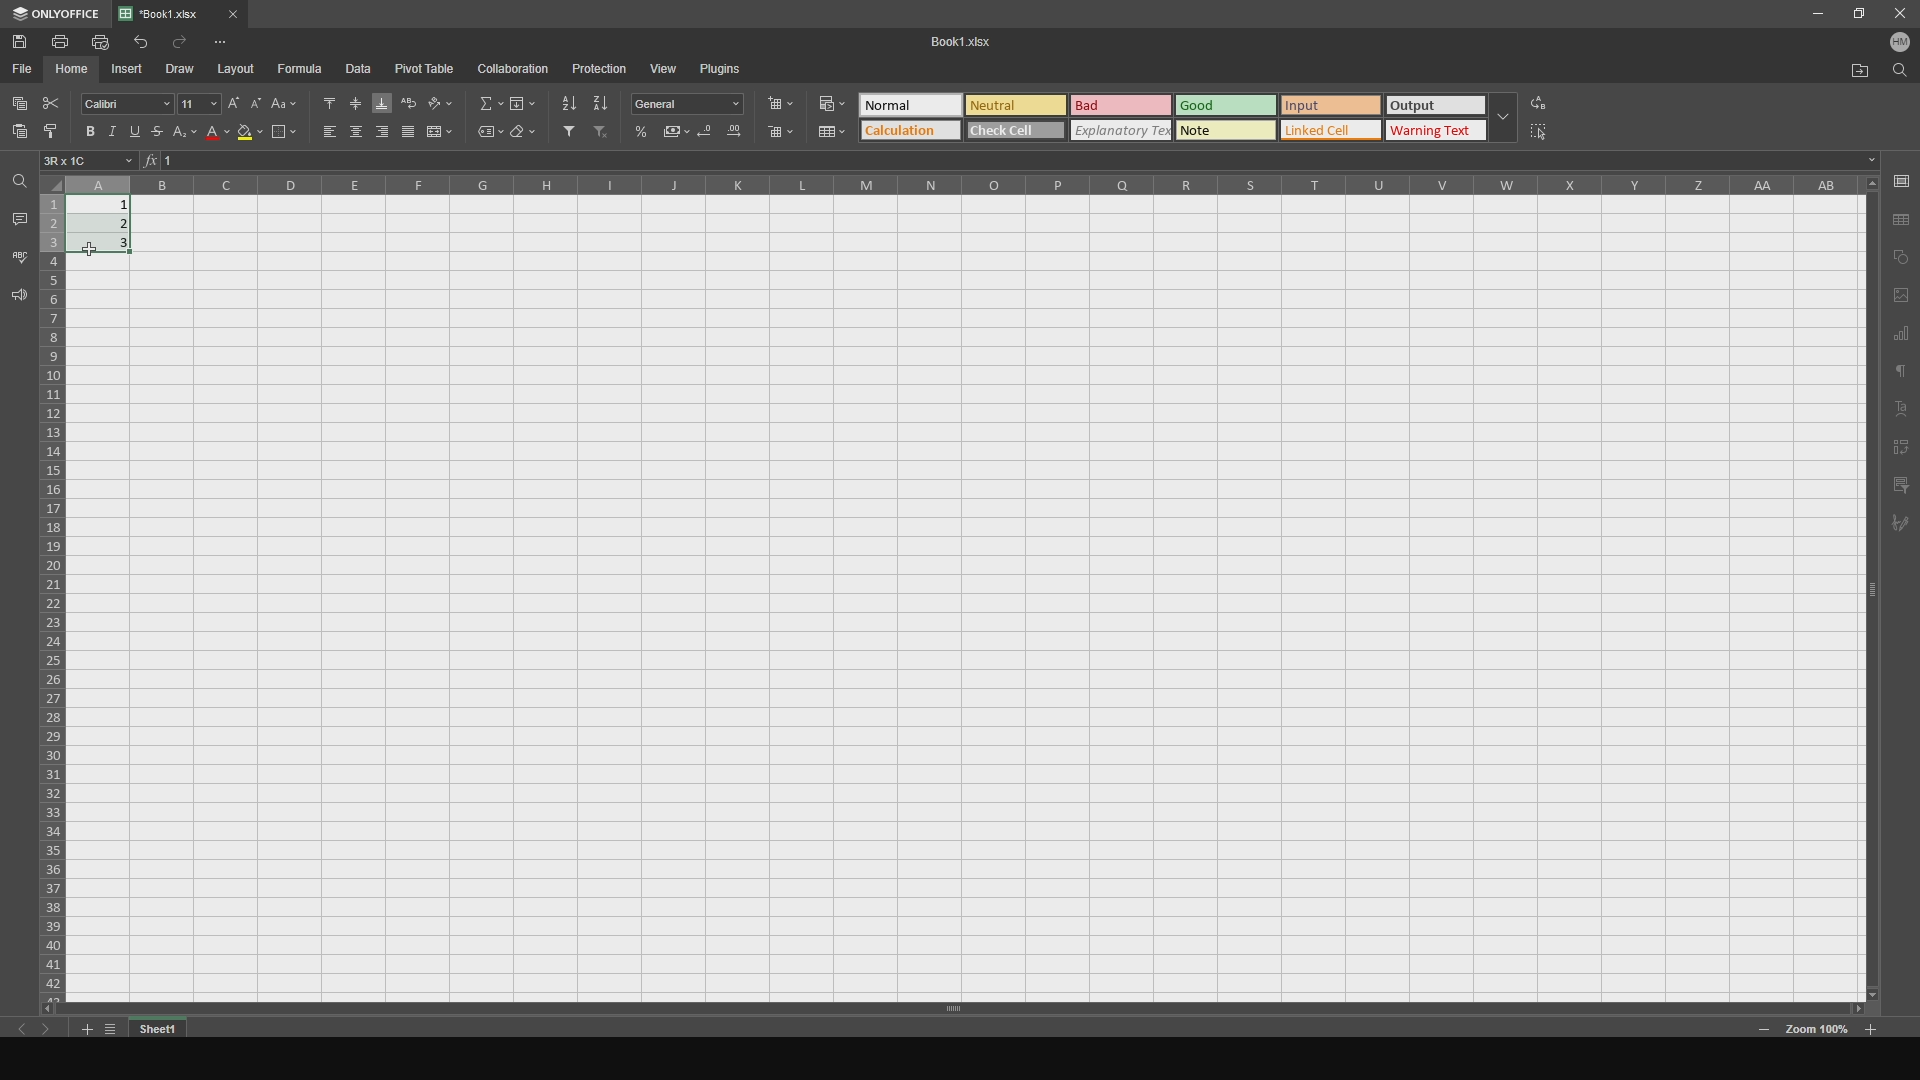  Describe the element at coordinates (17, 298) in the screenshot. I see `feedback and support` at that location.